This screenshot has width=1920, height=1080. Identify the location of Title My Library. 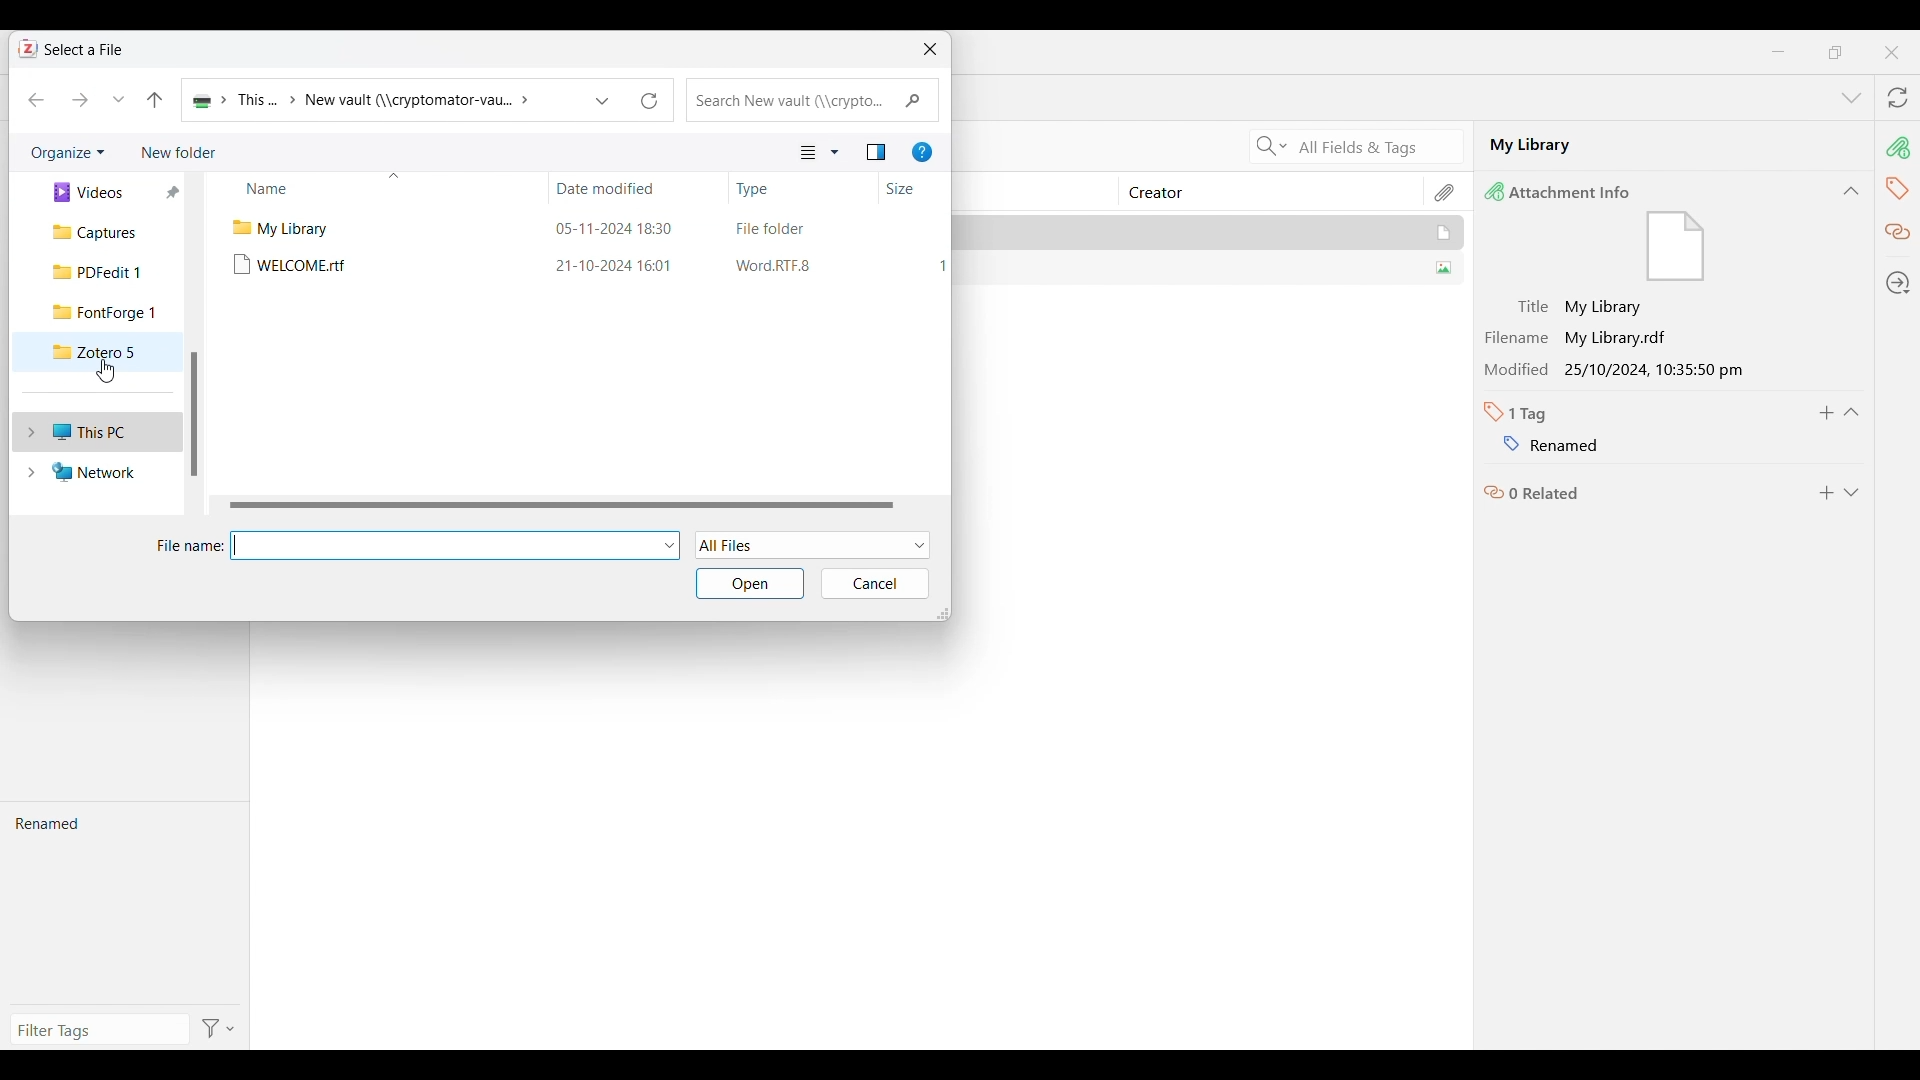
(1583, 303).